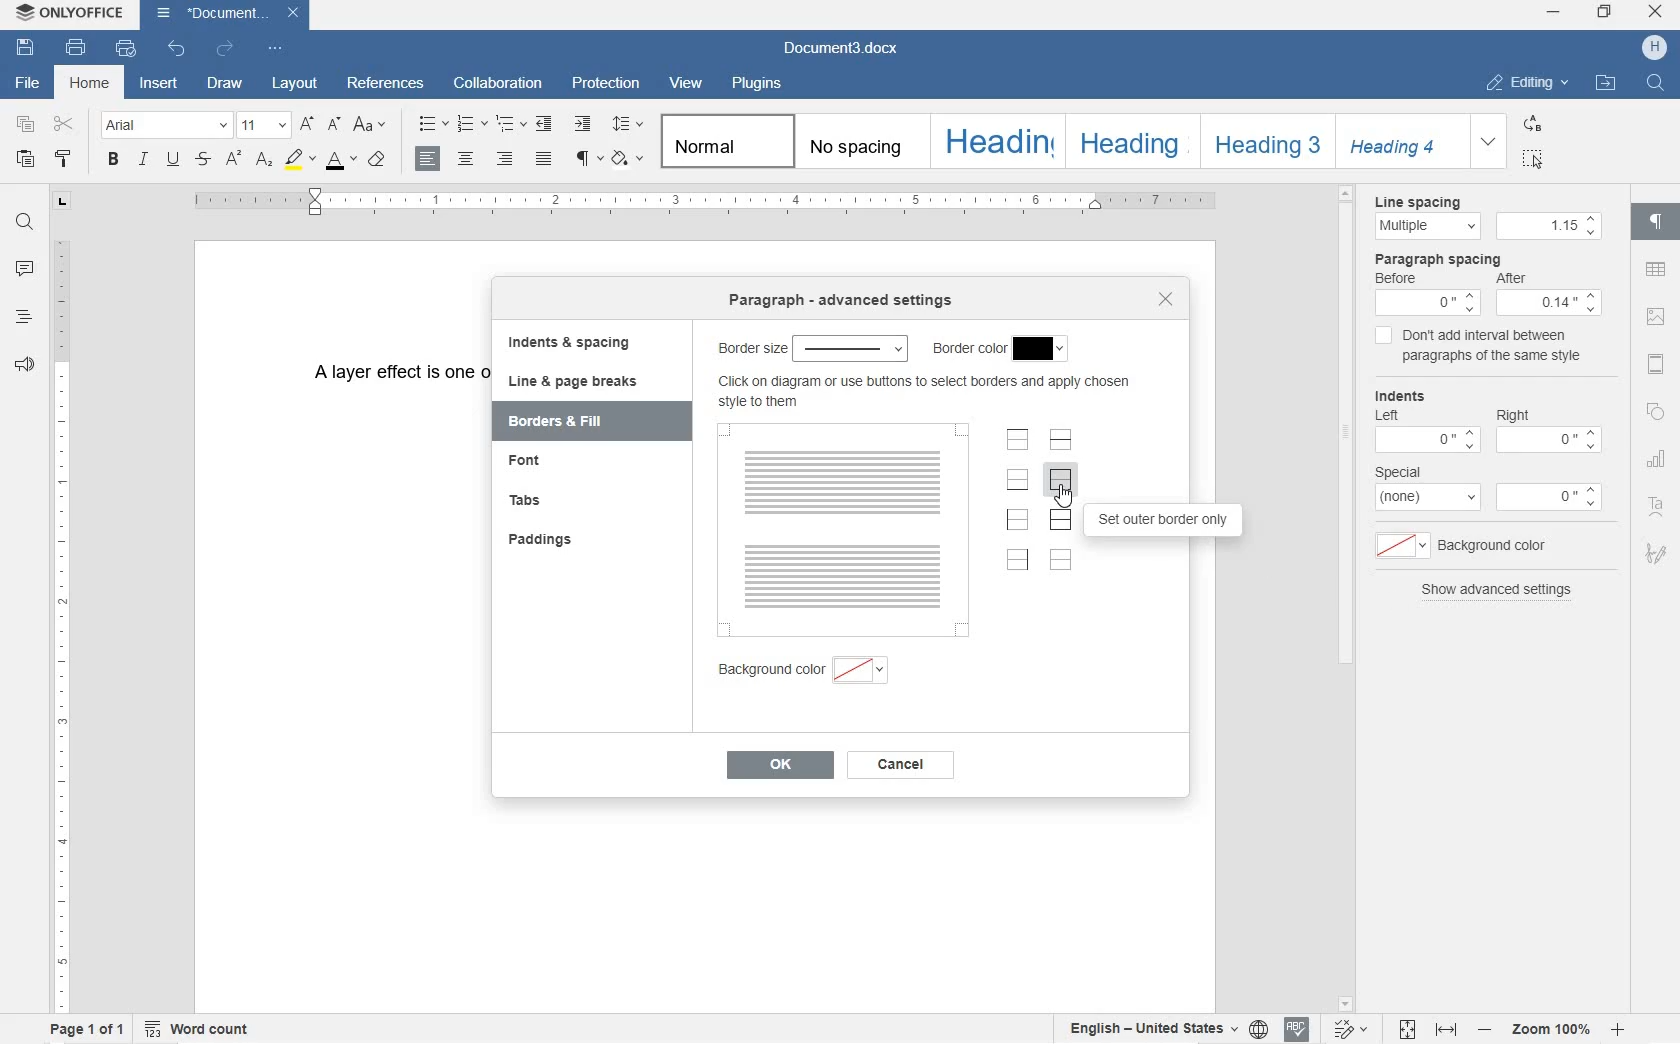  I want to click on ALIGN RIGHT, so click(504, 159).